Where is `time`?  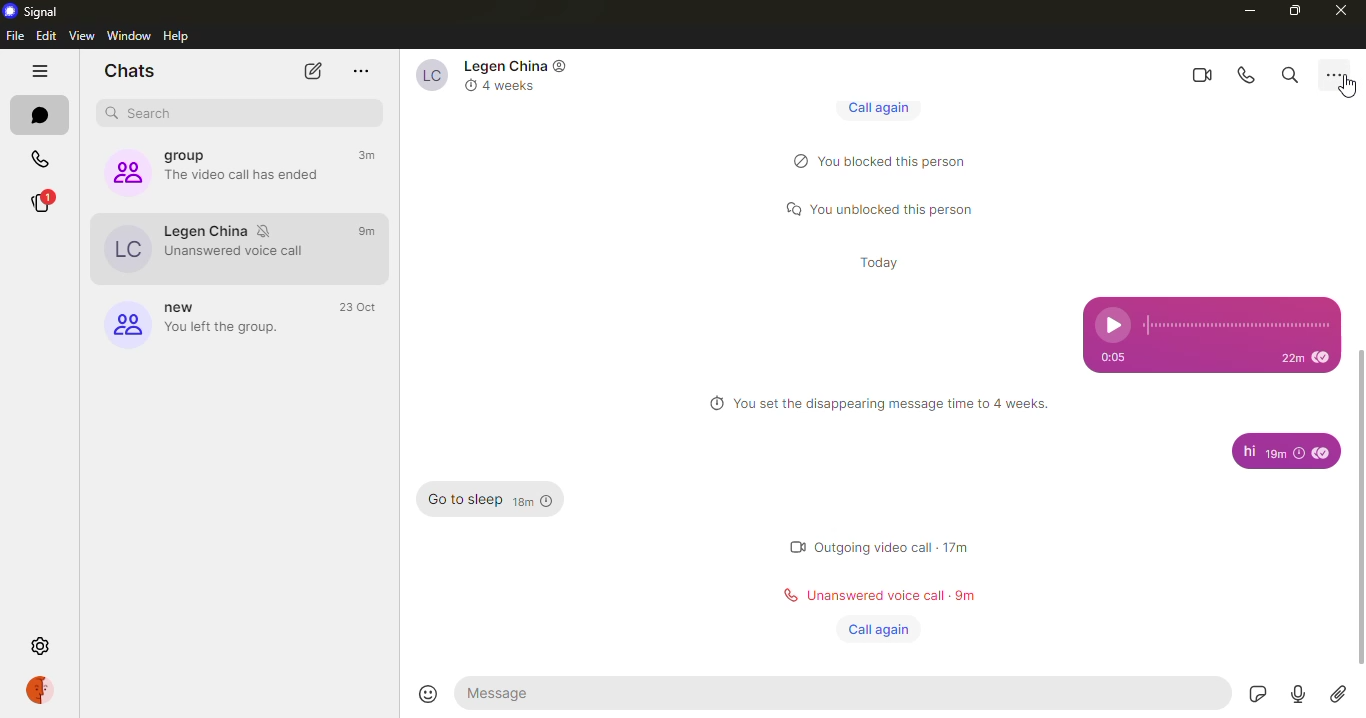
time is located at coordinates (367, 153).